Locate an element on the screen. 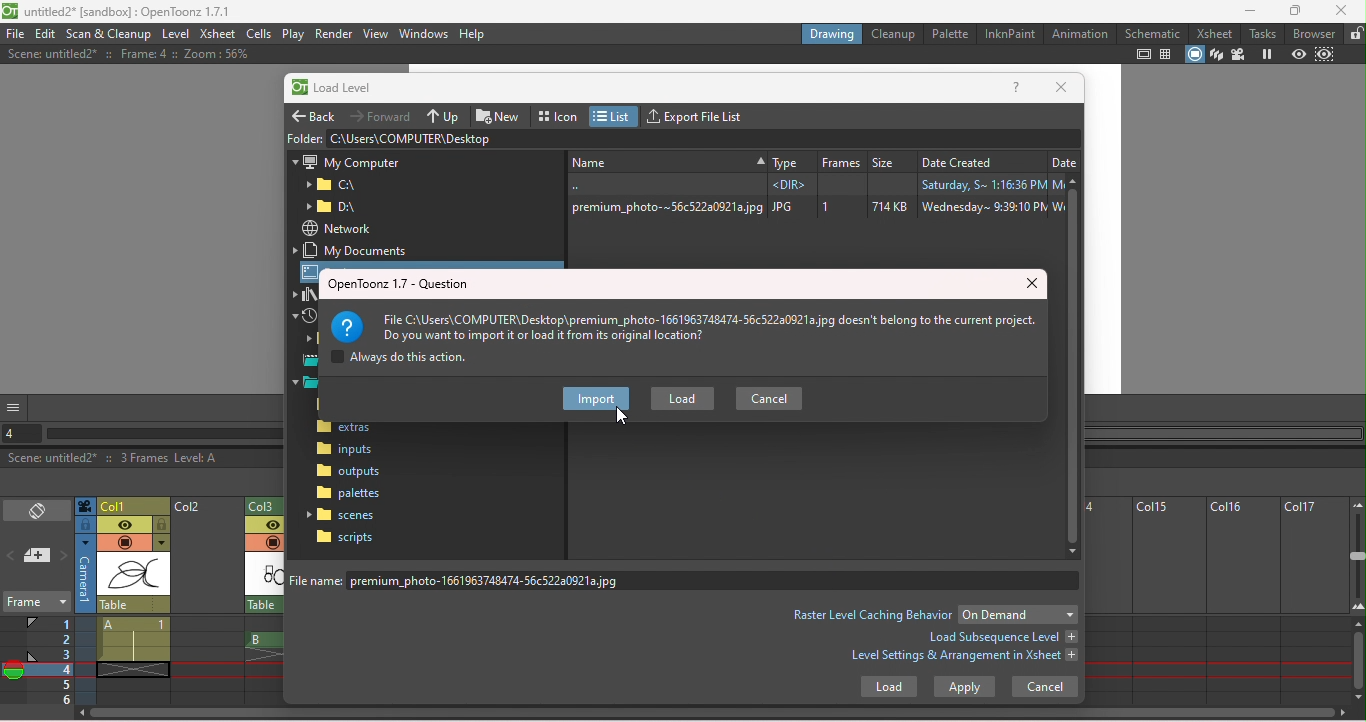 This screenshot has width=1366, height=722. Icon is located at coordinates (559, 114).